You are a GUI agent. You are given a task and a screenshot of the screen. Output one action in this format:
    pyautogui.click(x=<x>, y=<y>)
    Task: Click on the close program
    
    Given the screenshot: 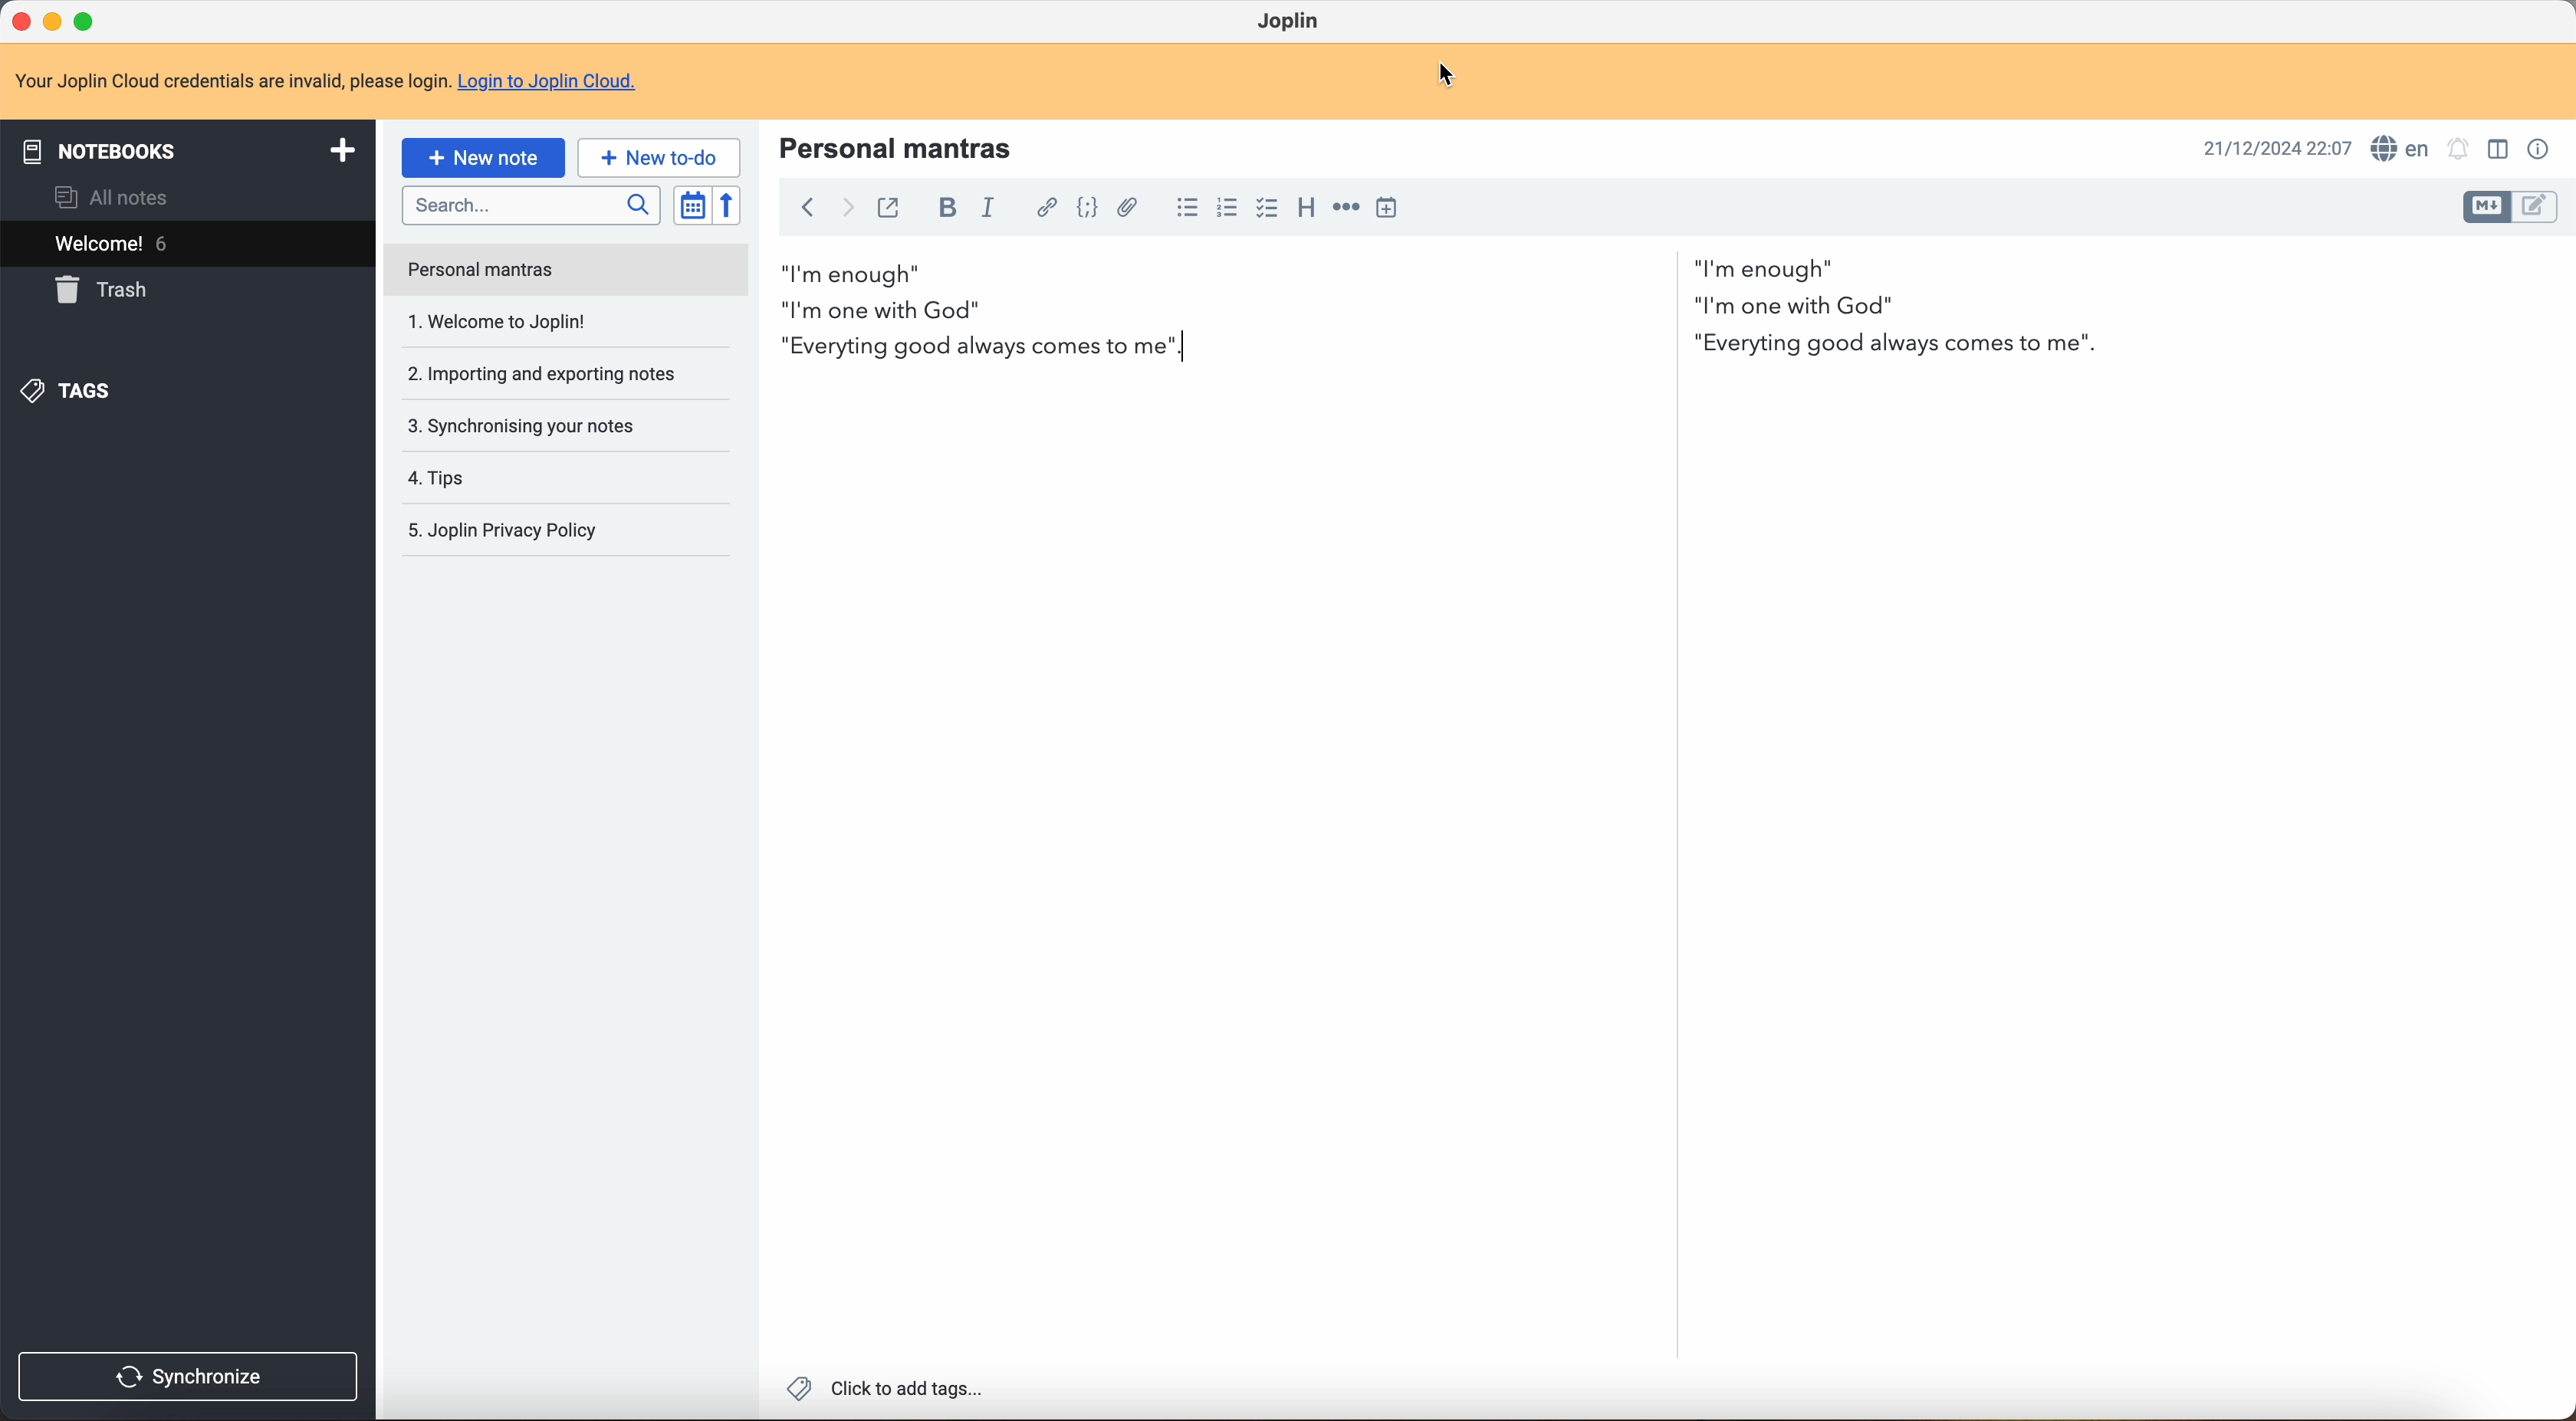 What is the action you would take?
    pyautogui.click(x=19, y=23)
    